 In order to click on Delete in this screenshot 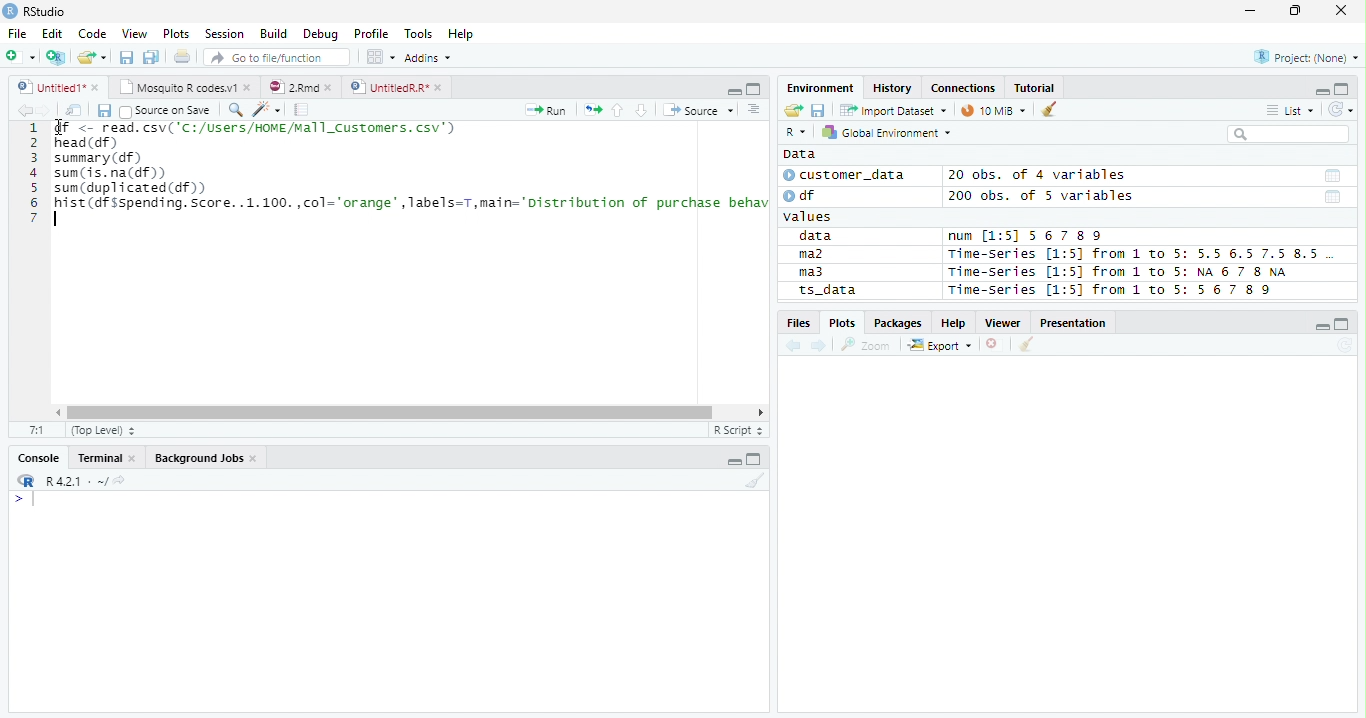, I will do `click(995, 345)`.